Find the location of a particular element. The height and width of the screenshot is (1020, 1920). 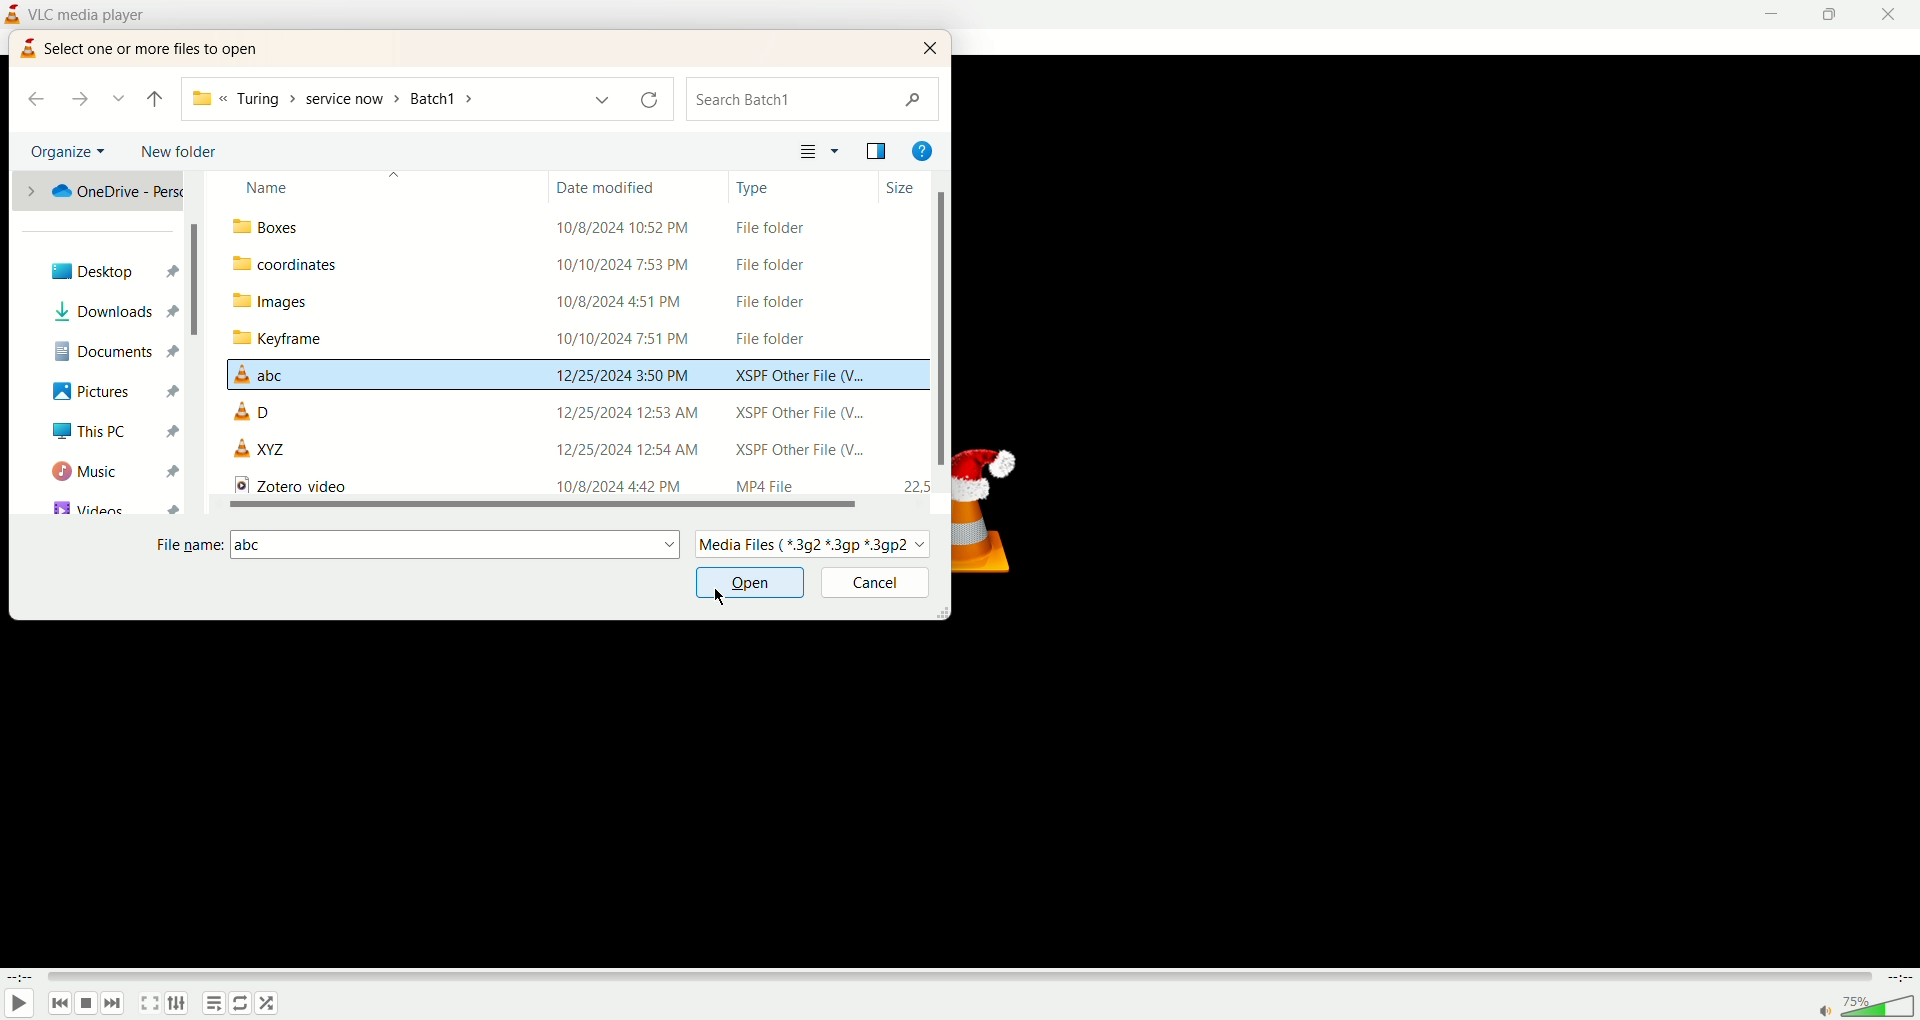

folder is located at coordinates (576, 224).